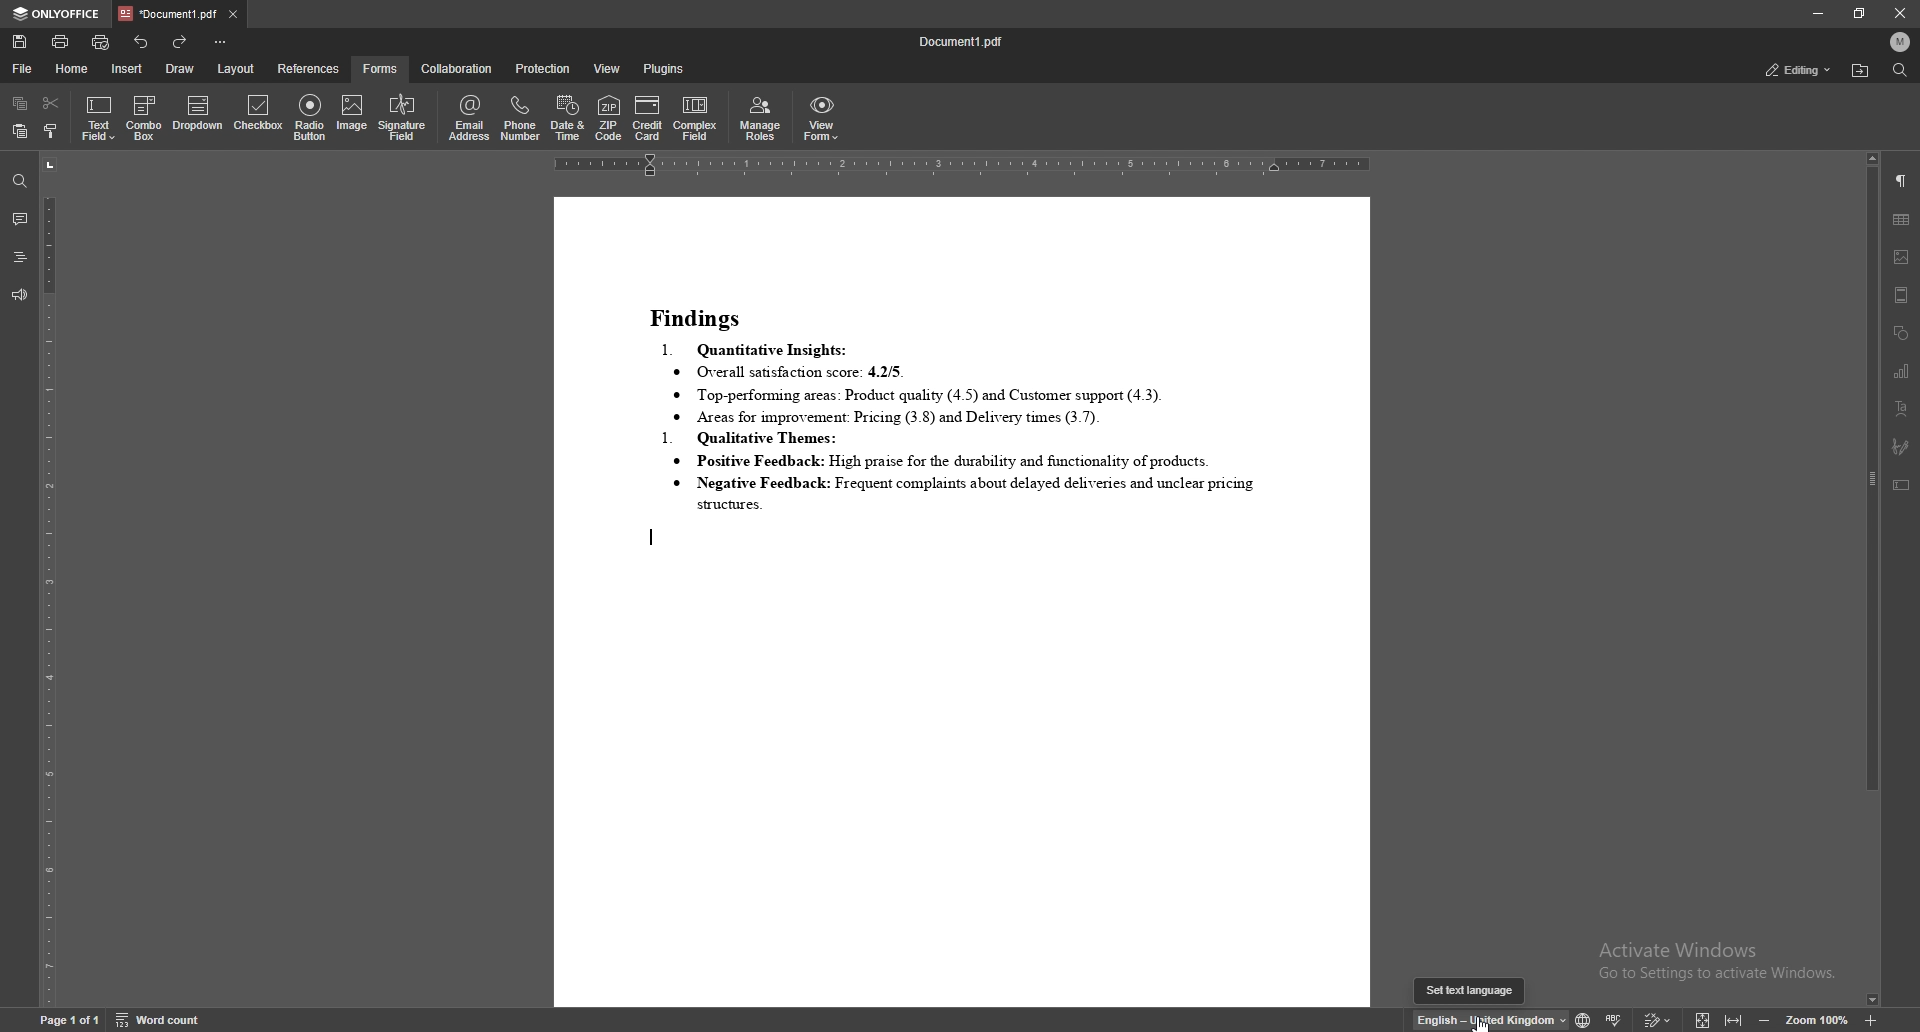 Image resolution: width=1920 pixels, height=1032 pixels. I want to click on locate file, so click(1860, 71).